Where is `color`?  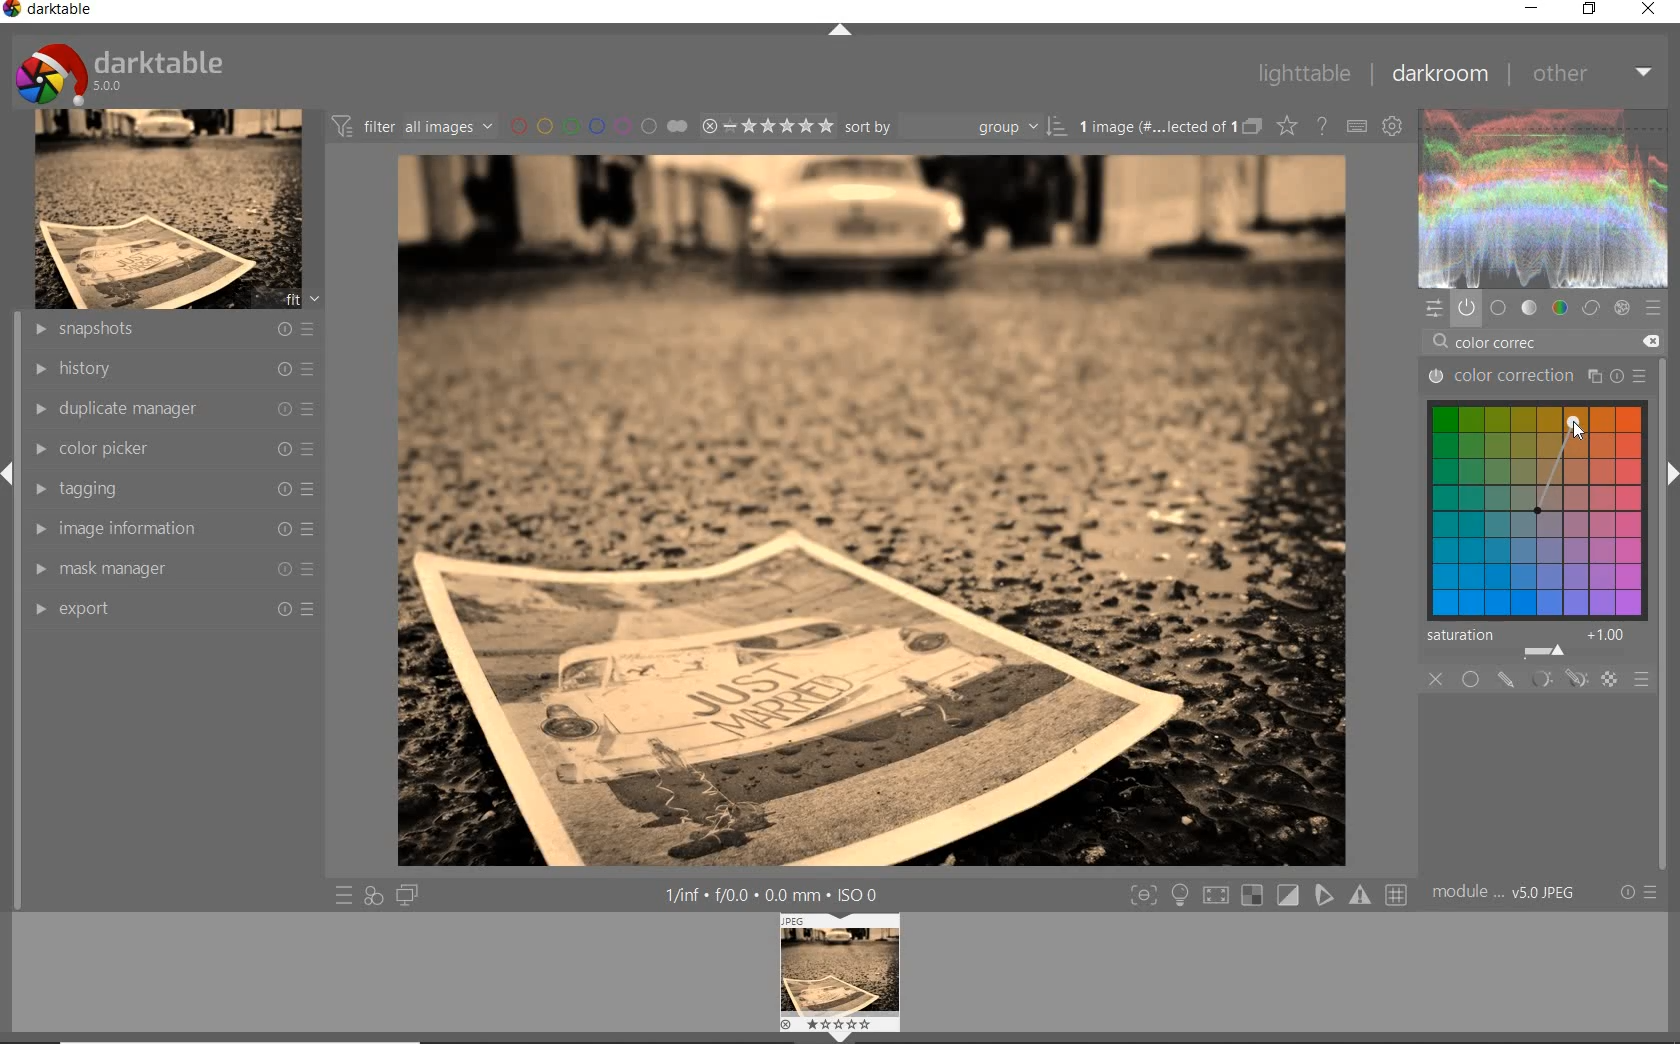
color is located at coordinates (1559, 309).